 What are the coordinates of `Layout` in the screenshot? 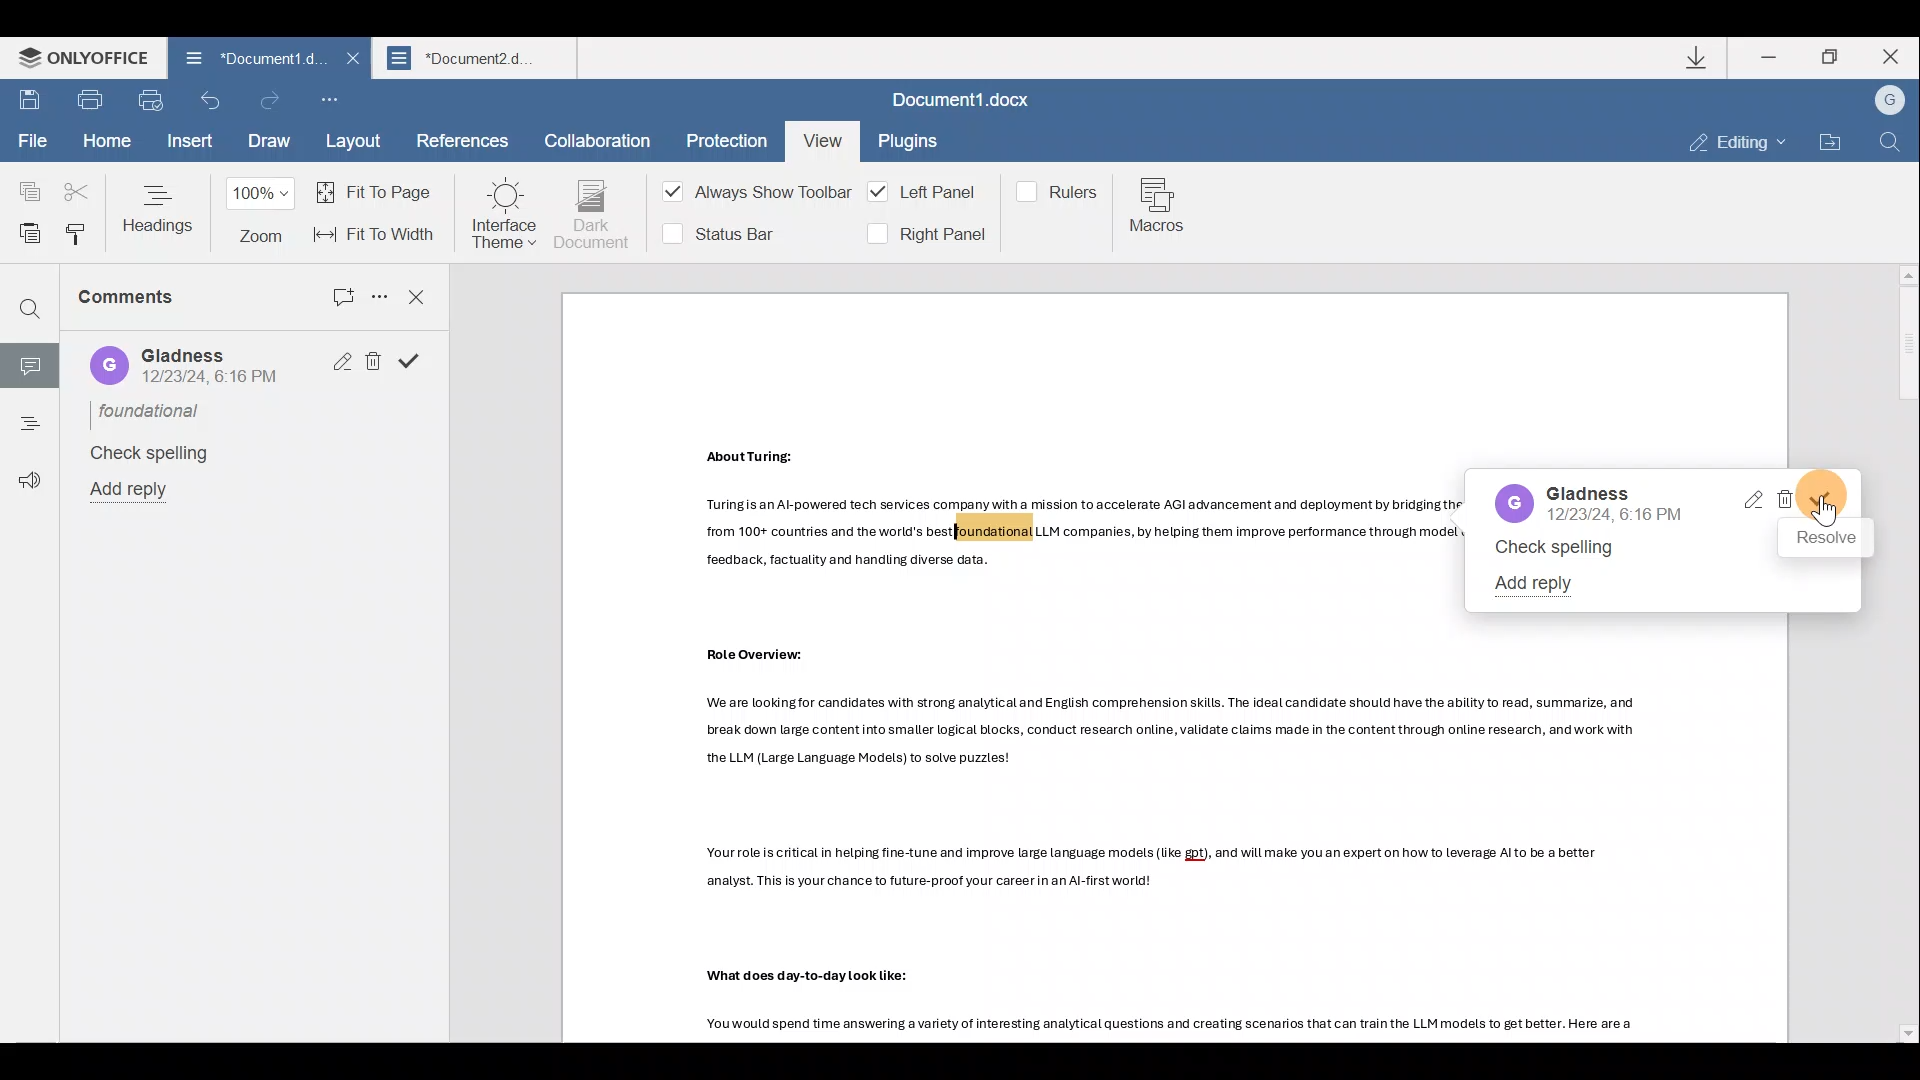 It's located at (355, 143).